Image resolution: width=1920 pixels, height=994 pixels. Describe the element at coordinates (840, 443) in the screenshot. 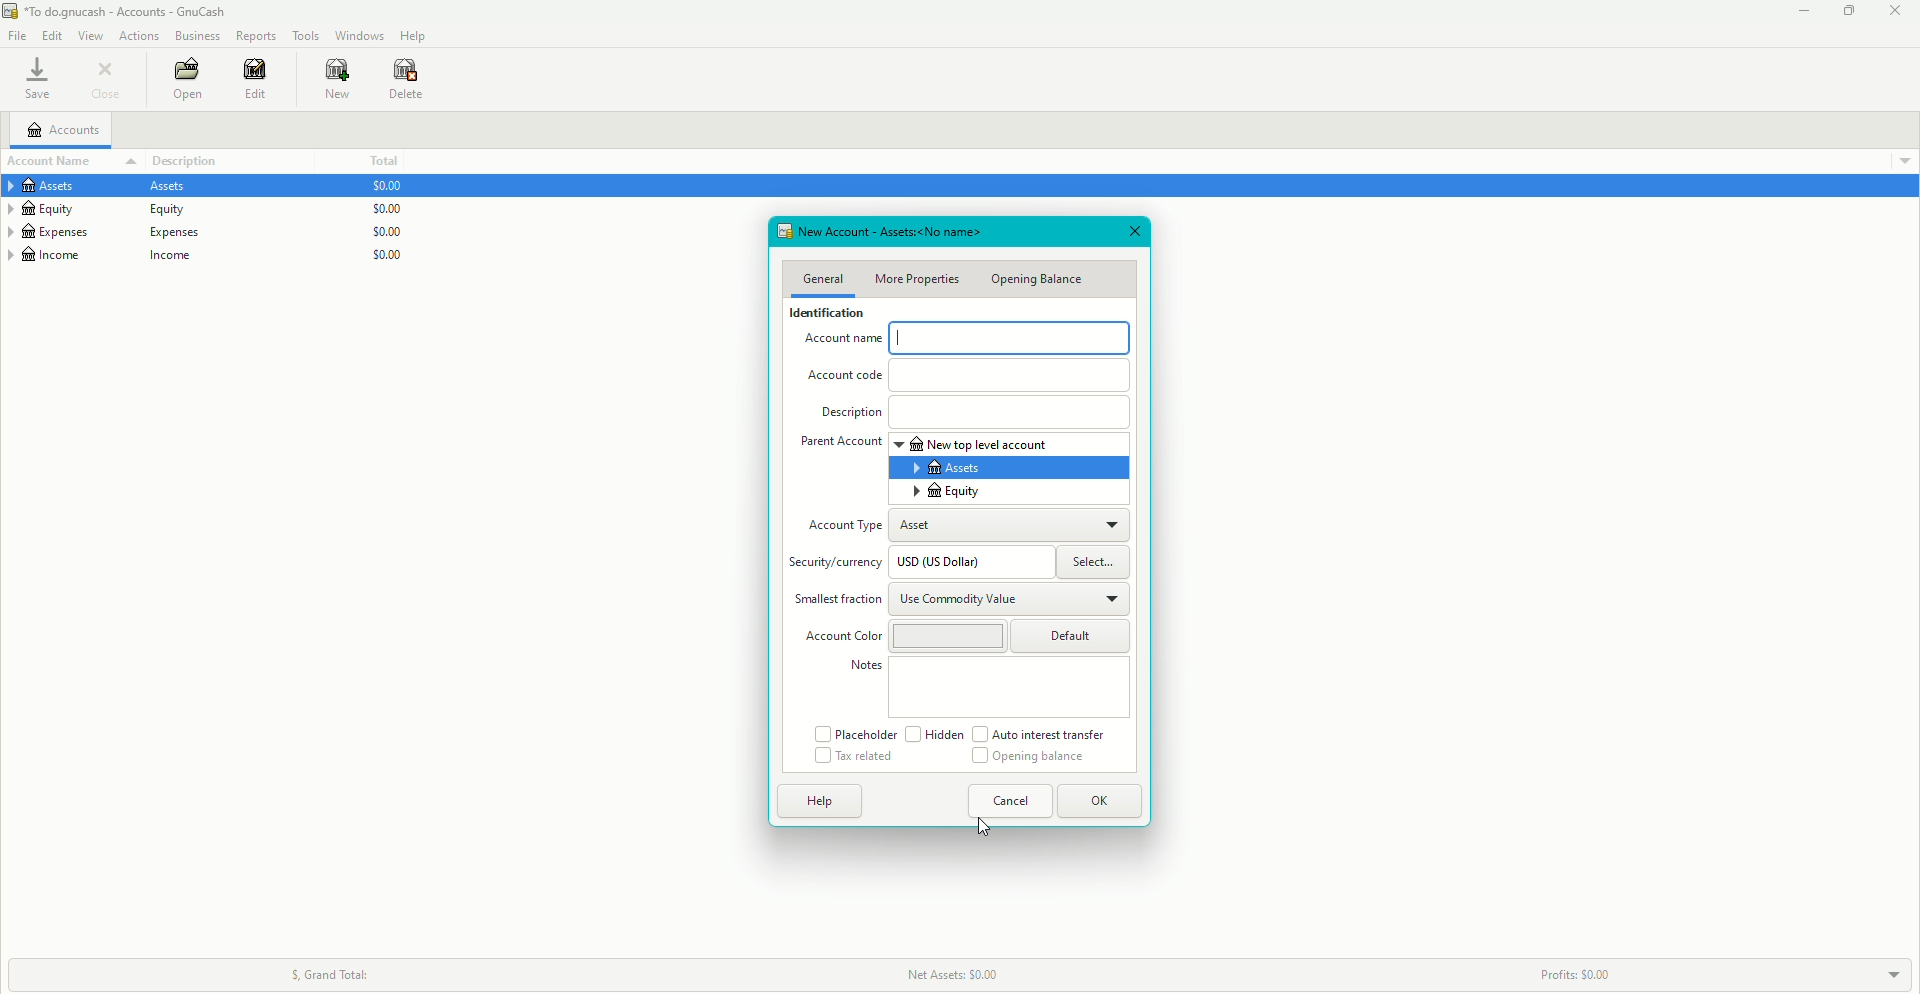

I see `Parent account` at that location.